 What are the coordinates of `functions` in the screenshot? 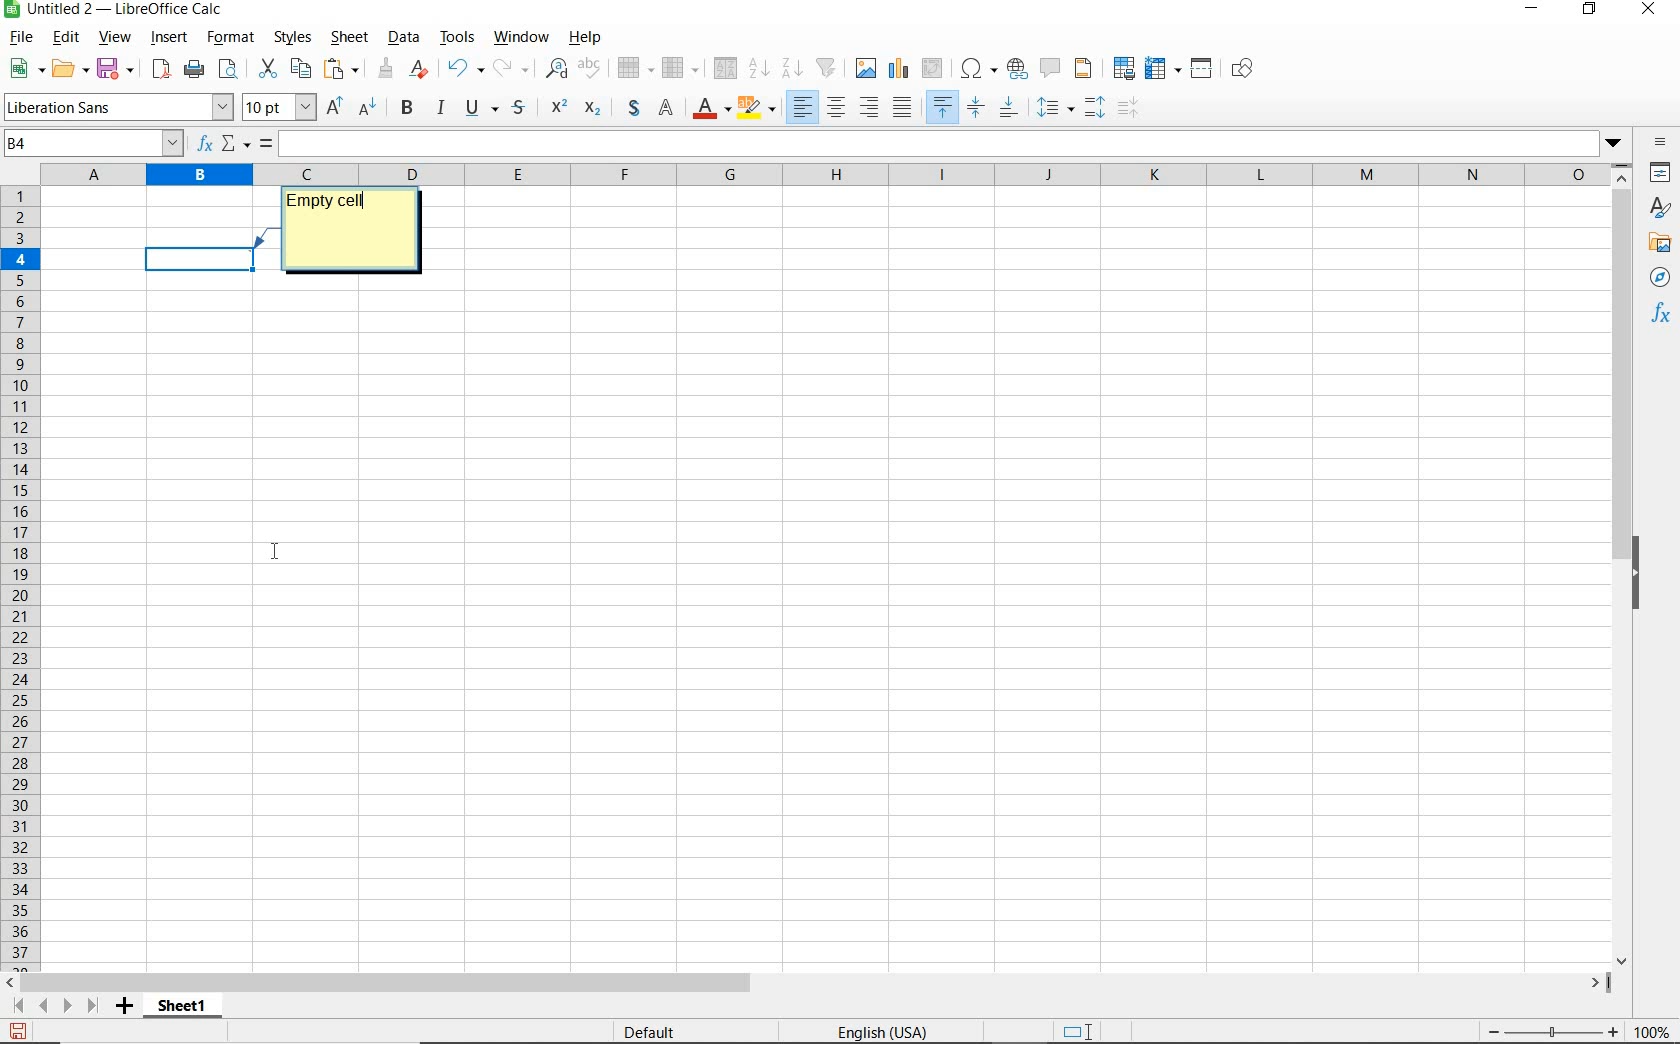 It's located at (1663, 312).